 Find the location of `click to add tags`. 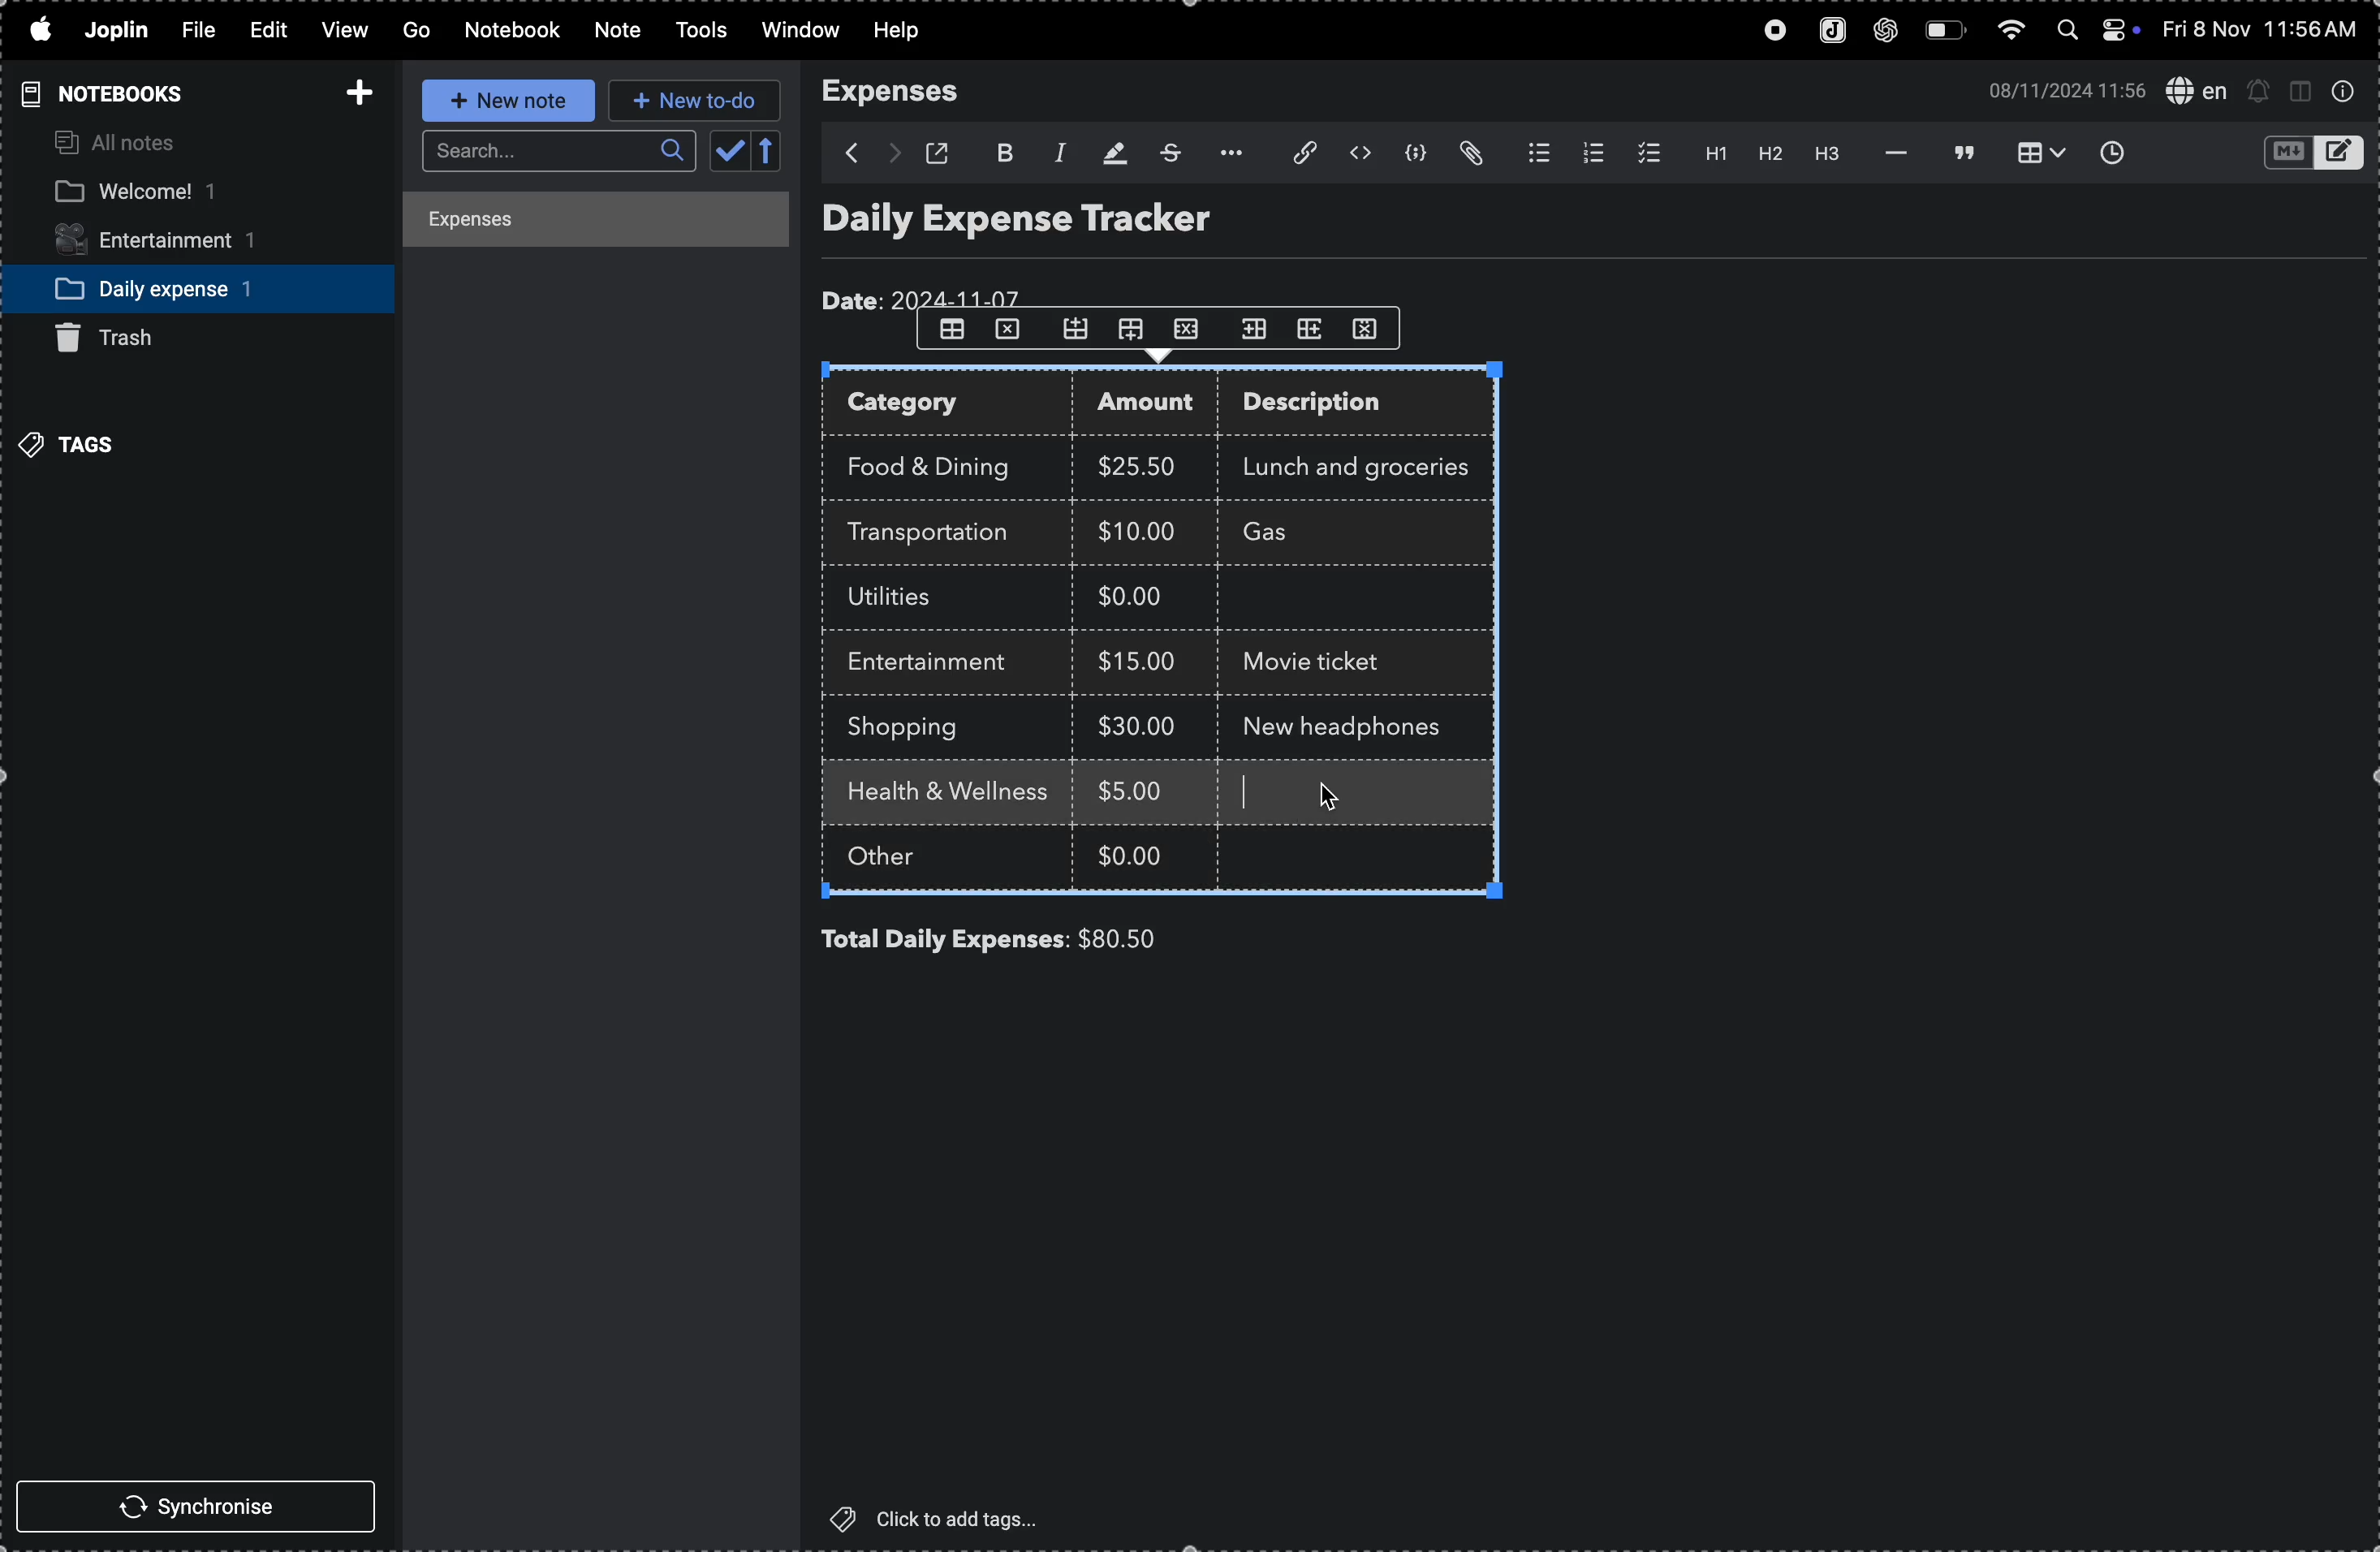

click to add tags is located at coordinates (947, 1518).